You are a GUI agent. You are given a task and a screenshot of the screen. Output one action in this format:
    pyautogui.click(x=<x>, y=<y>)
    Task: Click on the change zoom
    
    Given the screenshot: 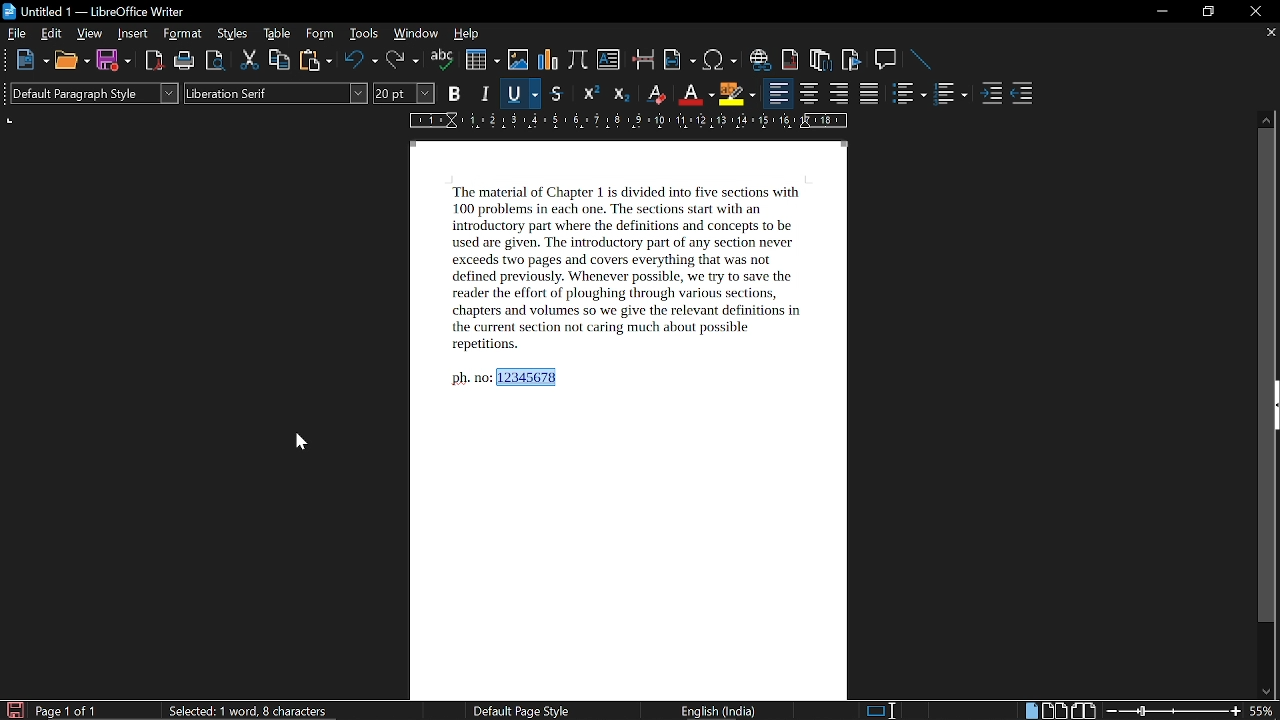 What is the action you would take?
    pyautogui.click(x=1174, y=712)
    